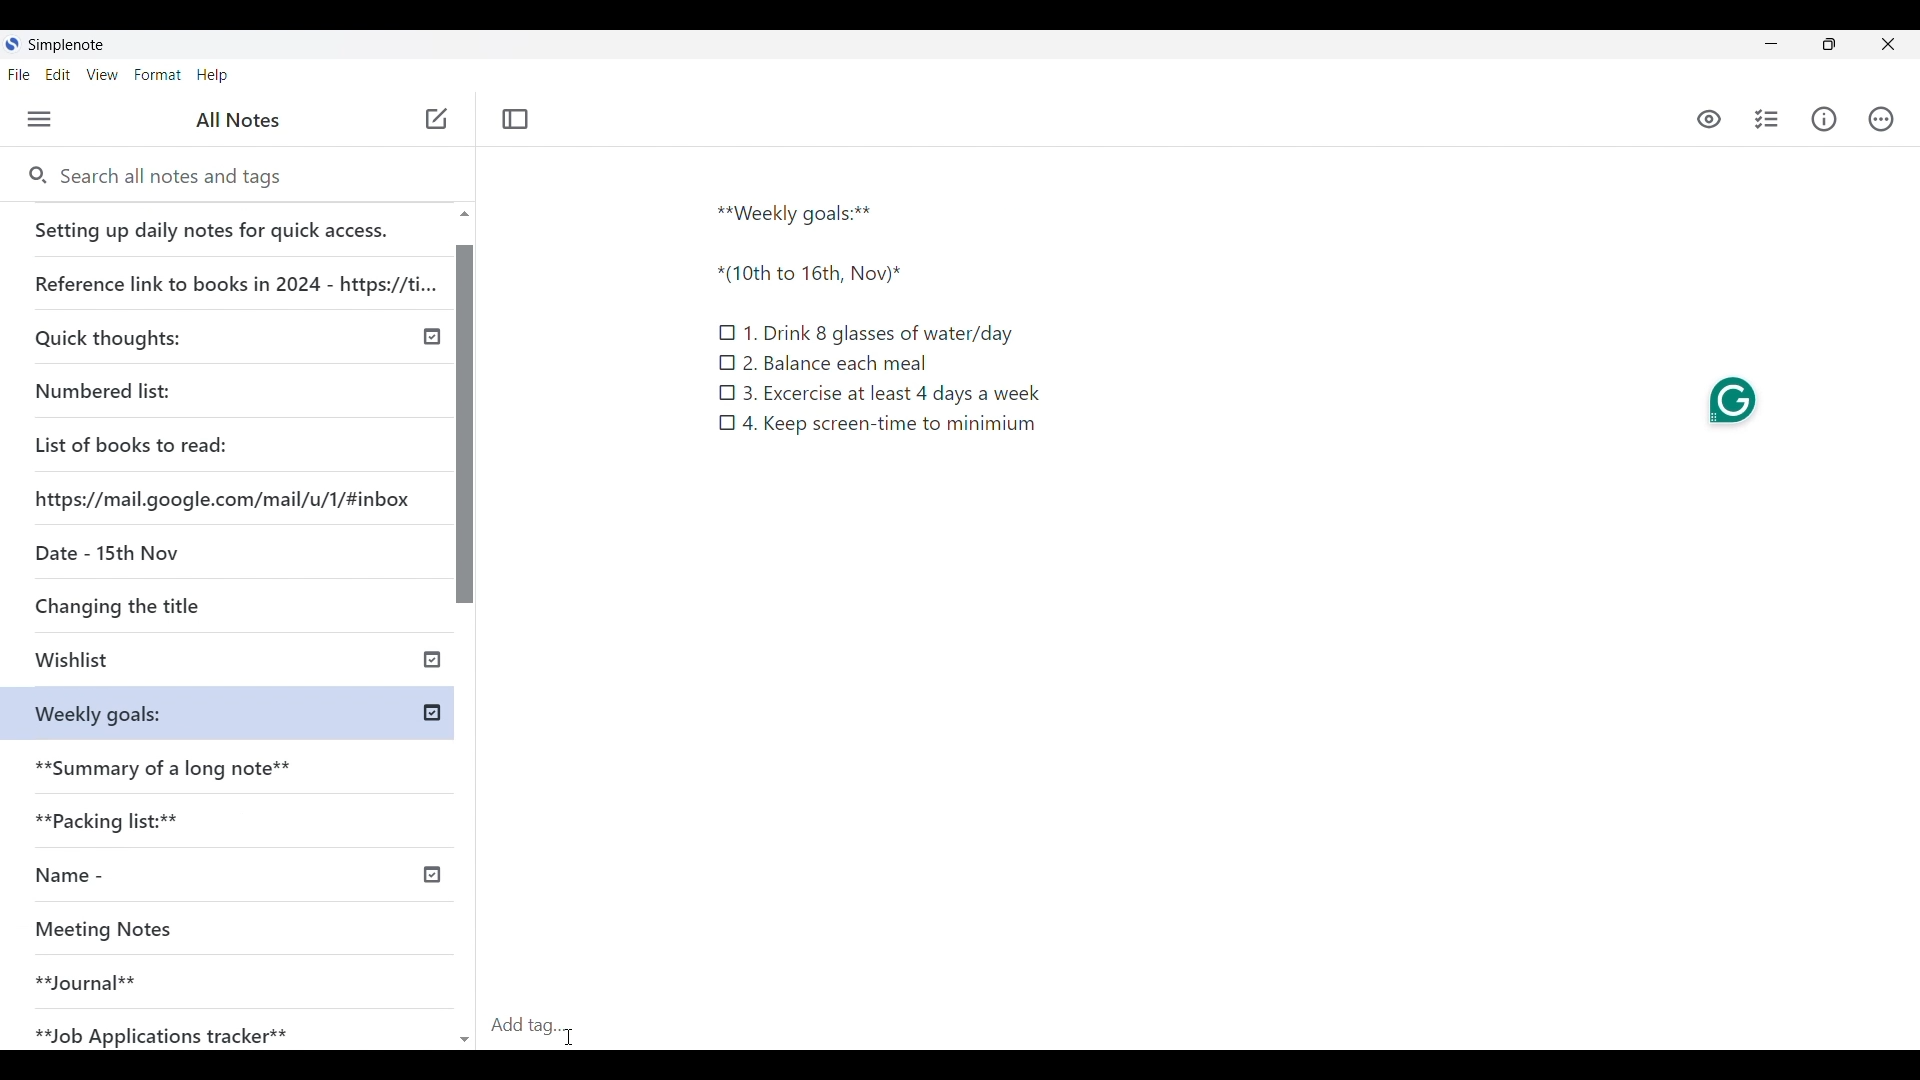 The height and width of the screenshot is (1080, 1920). Describe the element at coordinates (167, 662) in the screenshot. I see `Wishlist` at that location.